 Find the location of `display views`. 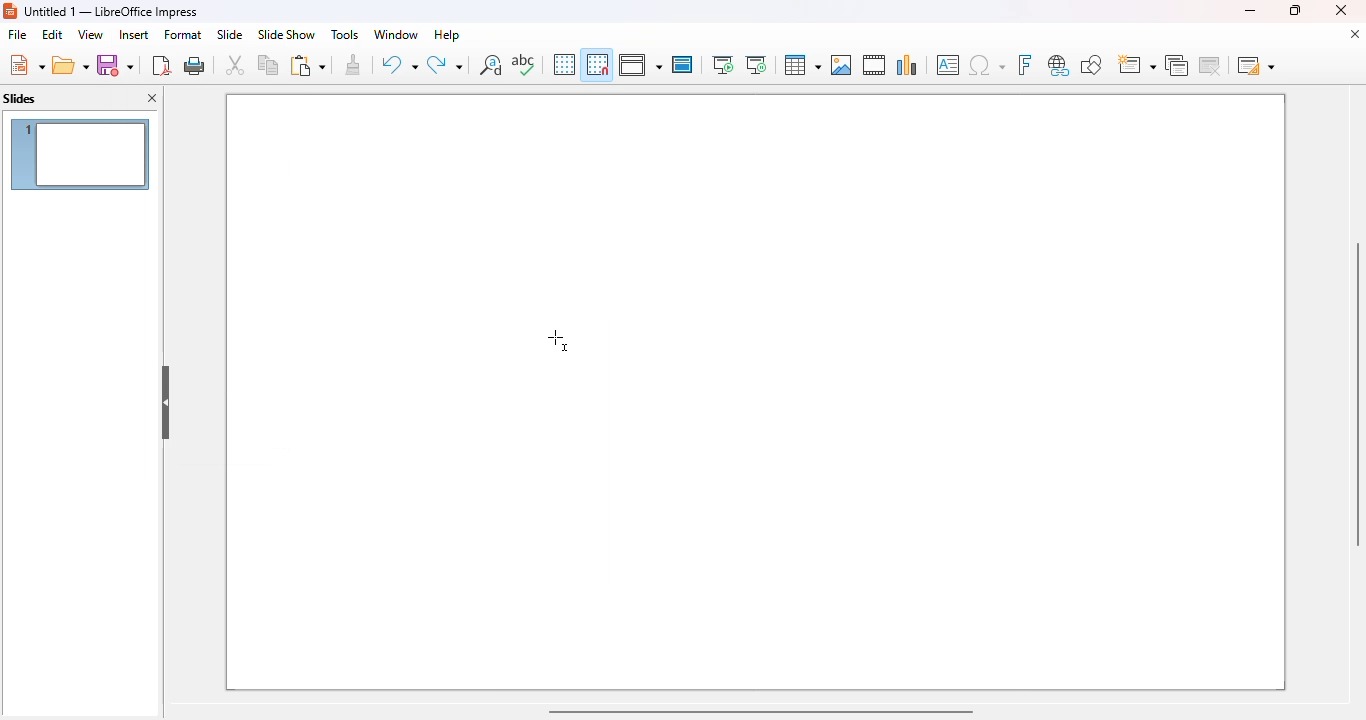

display views is located at coordinates (640, 65).